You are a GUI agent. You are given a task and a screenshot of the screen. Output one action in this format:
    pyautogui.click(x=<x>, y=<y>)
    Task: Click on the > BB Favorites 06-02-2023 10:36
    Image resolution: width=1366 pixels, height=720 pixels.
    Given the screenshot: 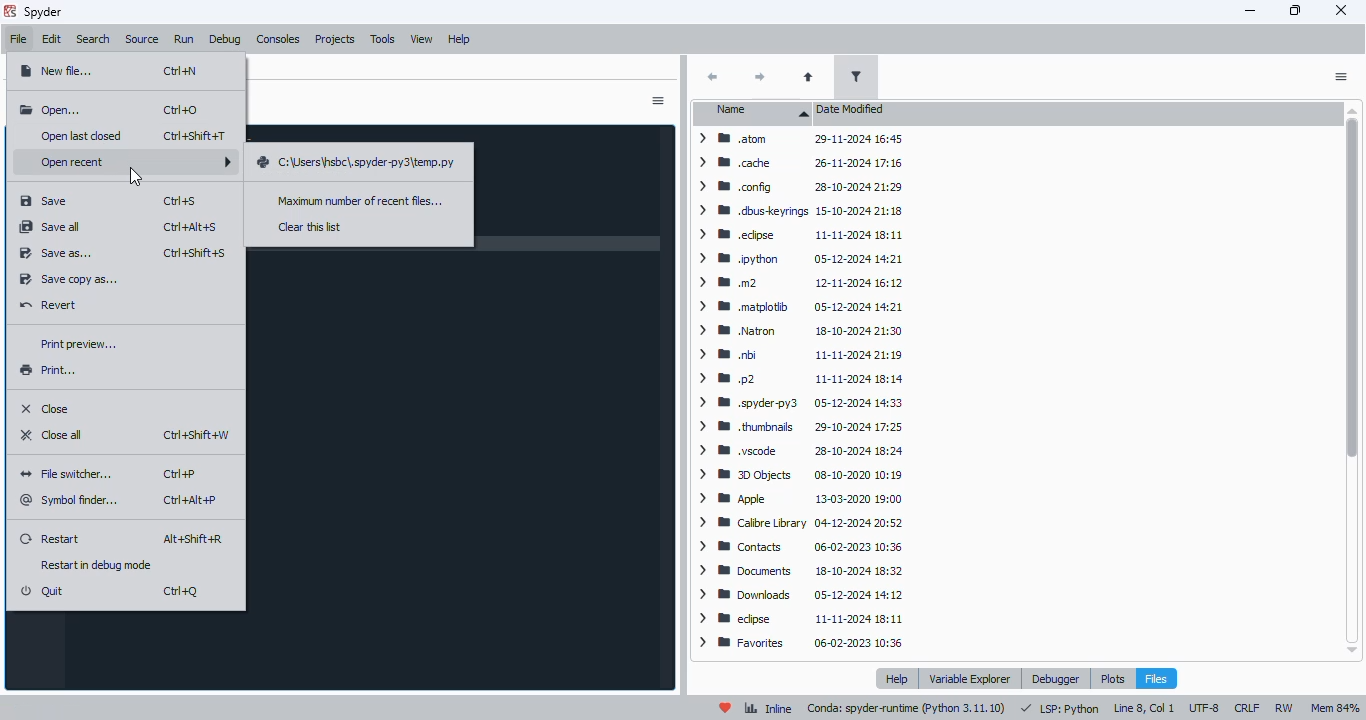 What is the action you would take?
    pyautogui.click(x=801, y=645)
    